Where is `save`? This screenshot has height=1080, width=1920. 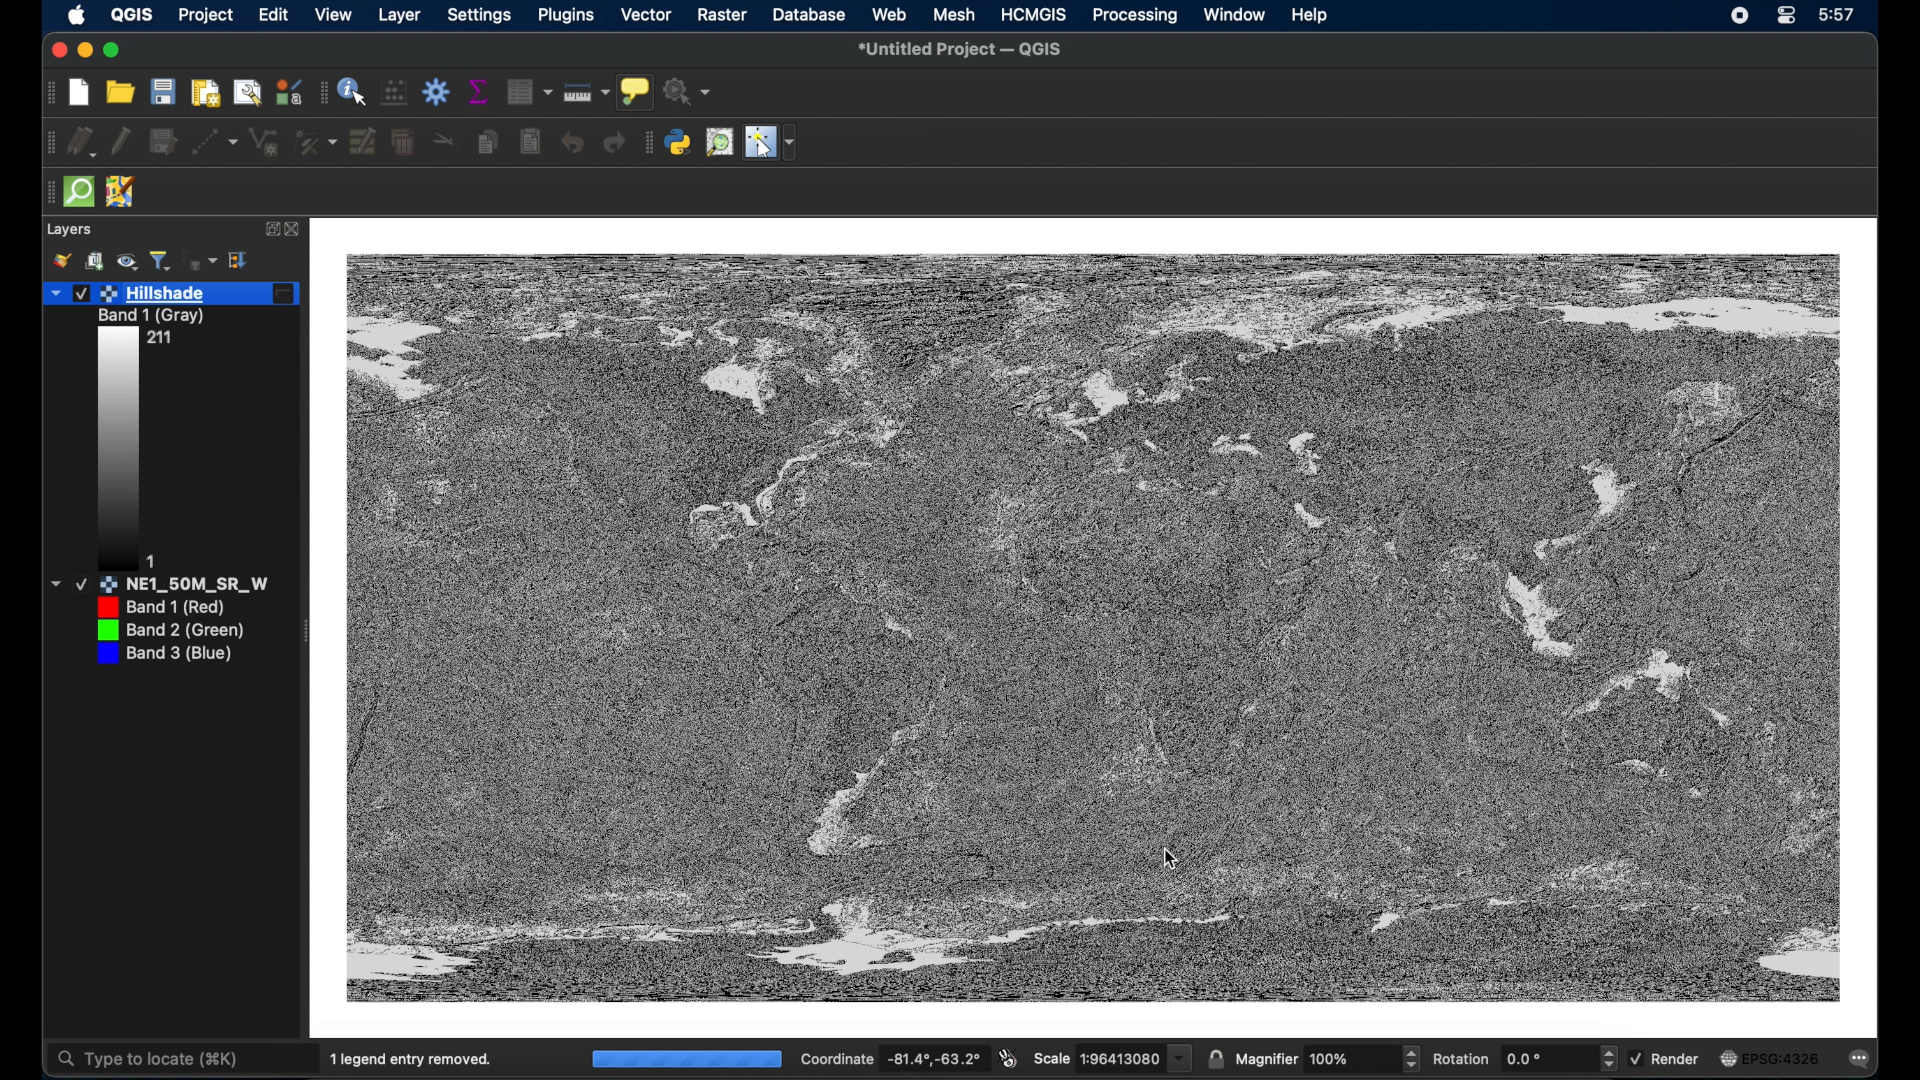
save is located at coordinates (162, 92).